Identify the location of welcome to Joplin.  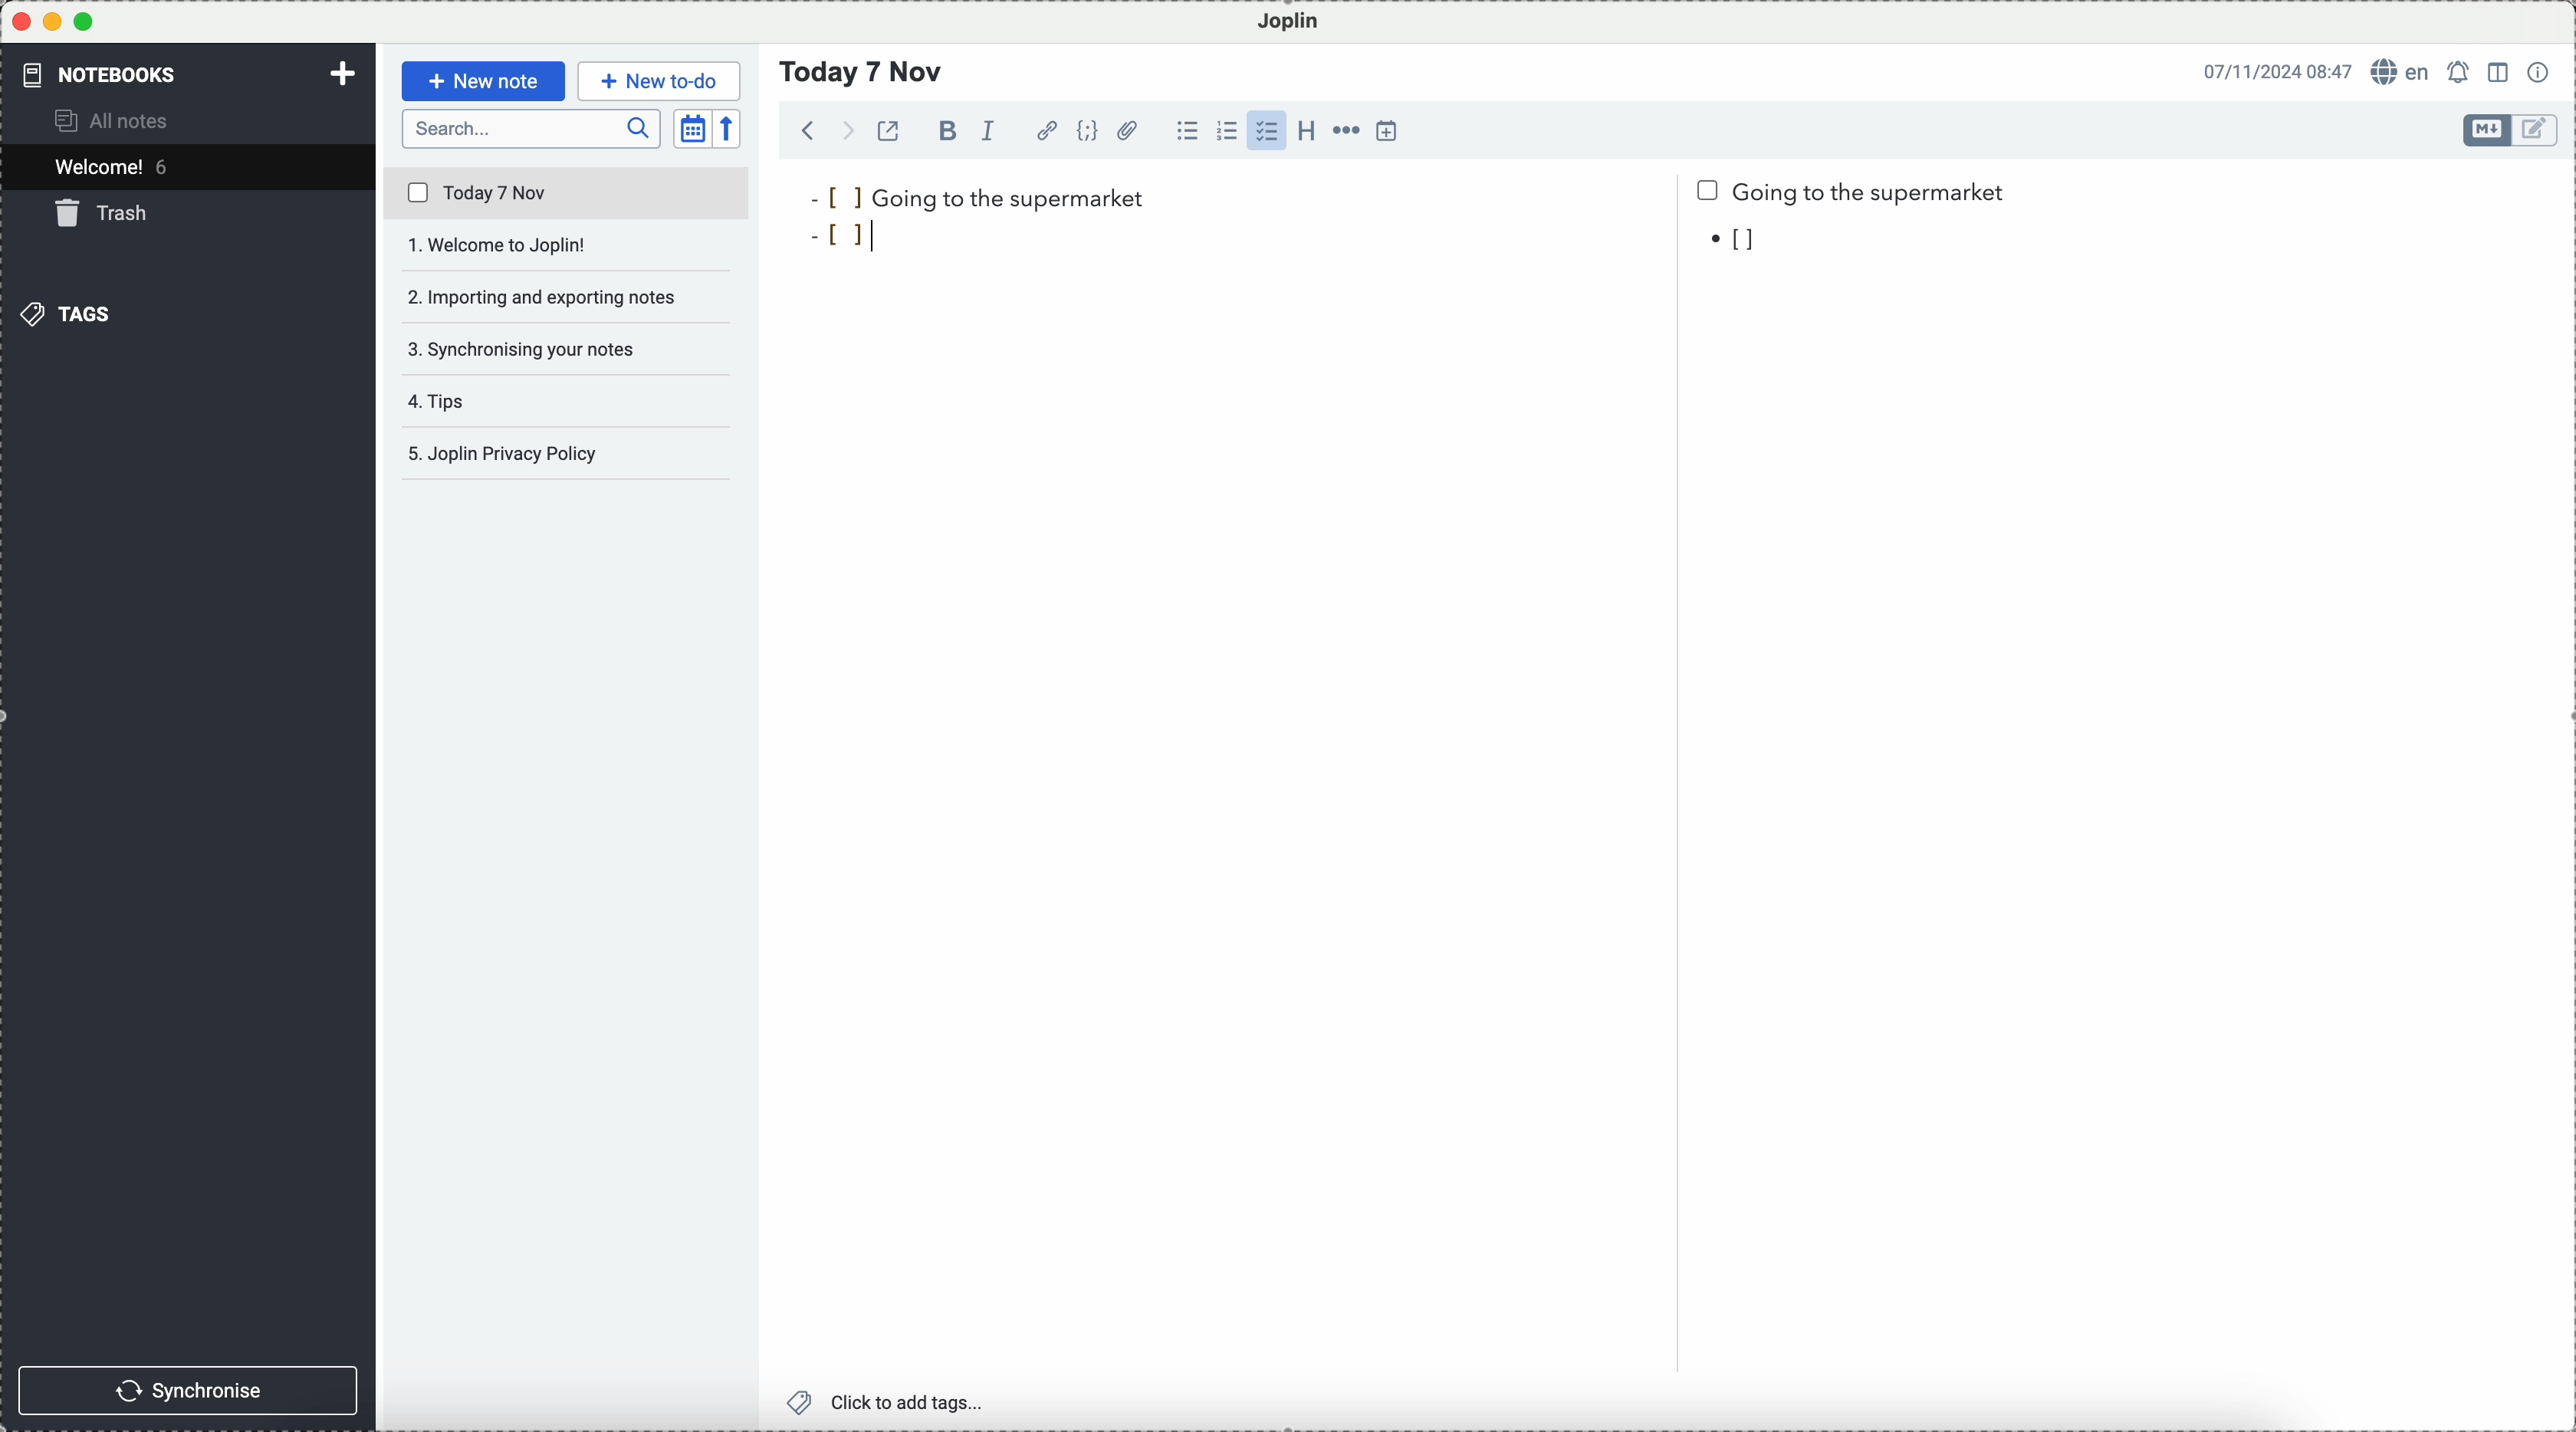
(566, 246).